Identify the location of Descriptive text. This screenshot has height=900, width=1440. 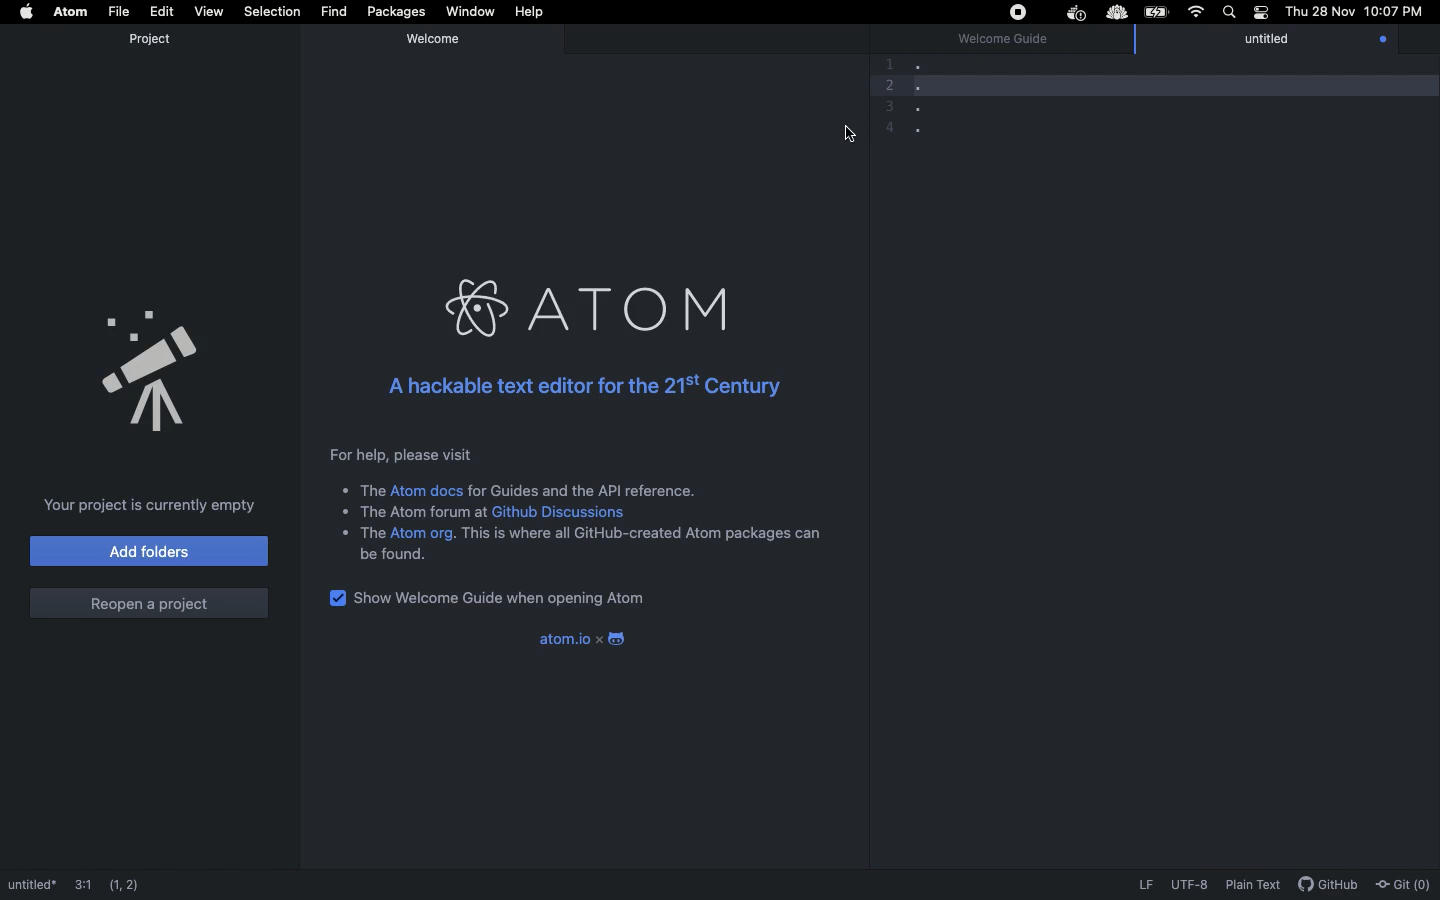
(396, 455).